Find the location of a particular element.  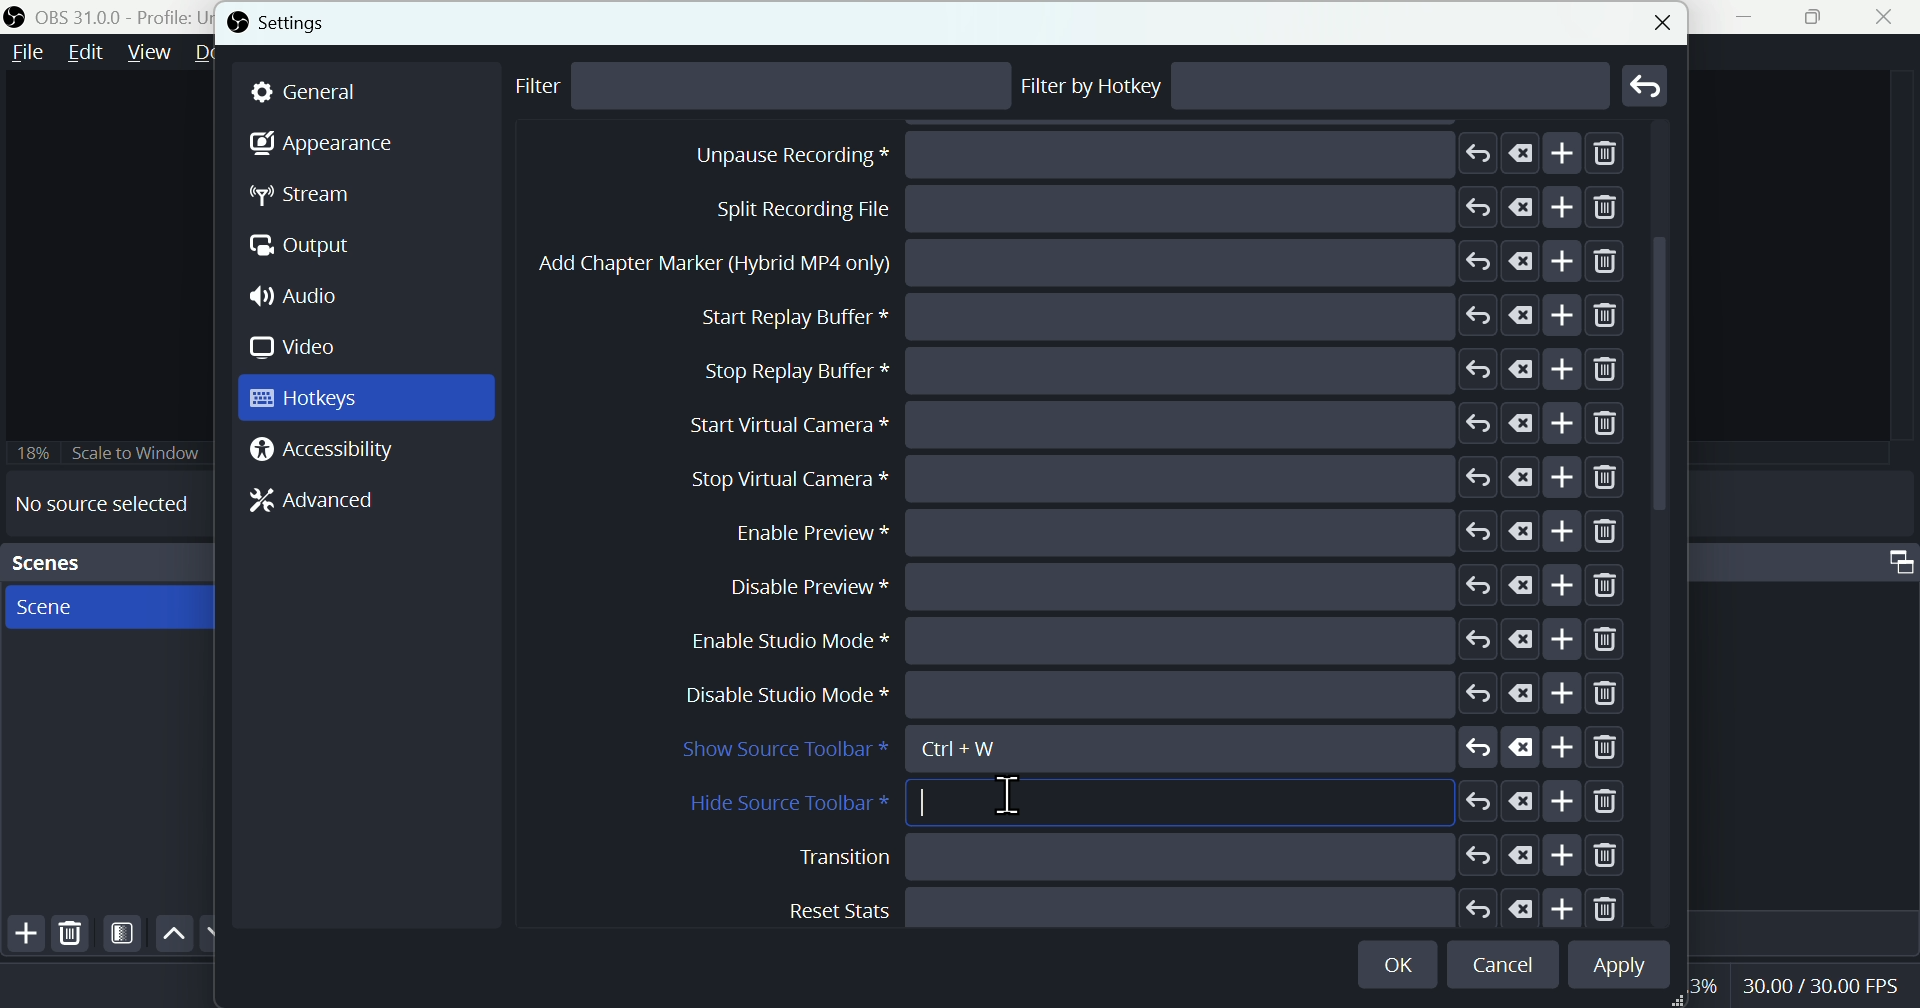

Video is located at coordinates (301, 347).